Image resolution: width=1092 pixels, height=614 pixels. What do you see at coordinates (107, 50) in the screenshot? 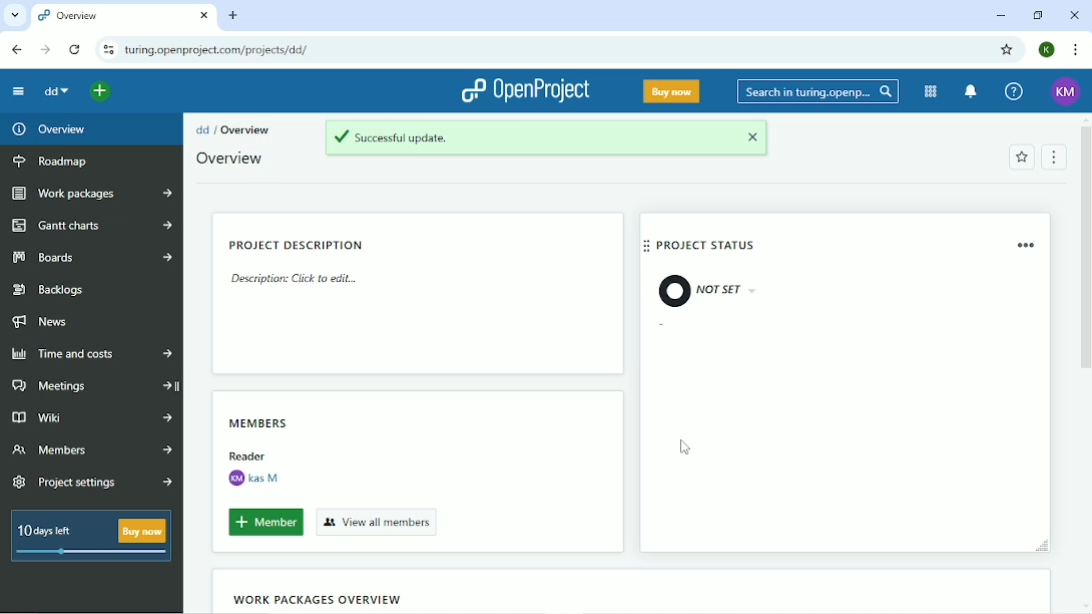
I see `View site information` at bounding box center [107, 50].